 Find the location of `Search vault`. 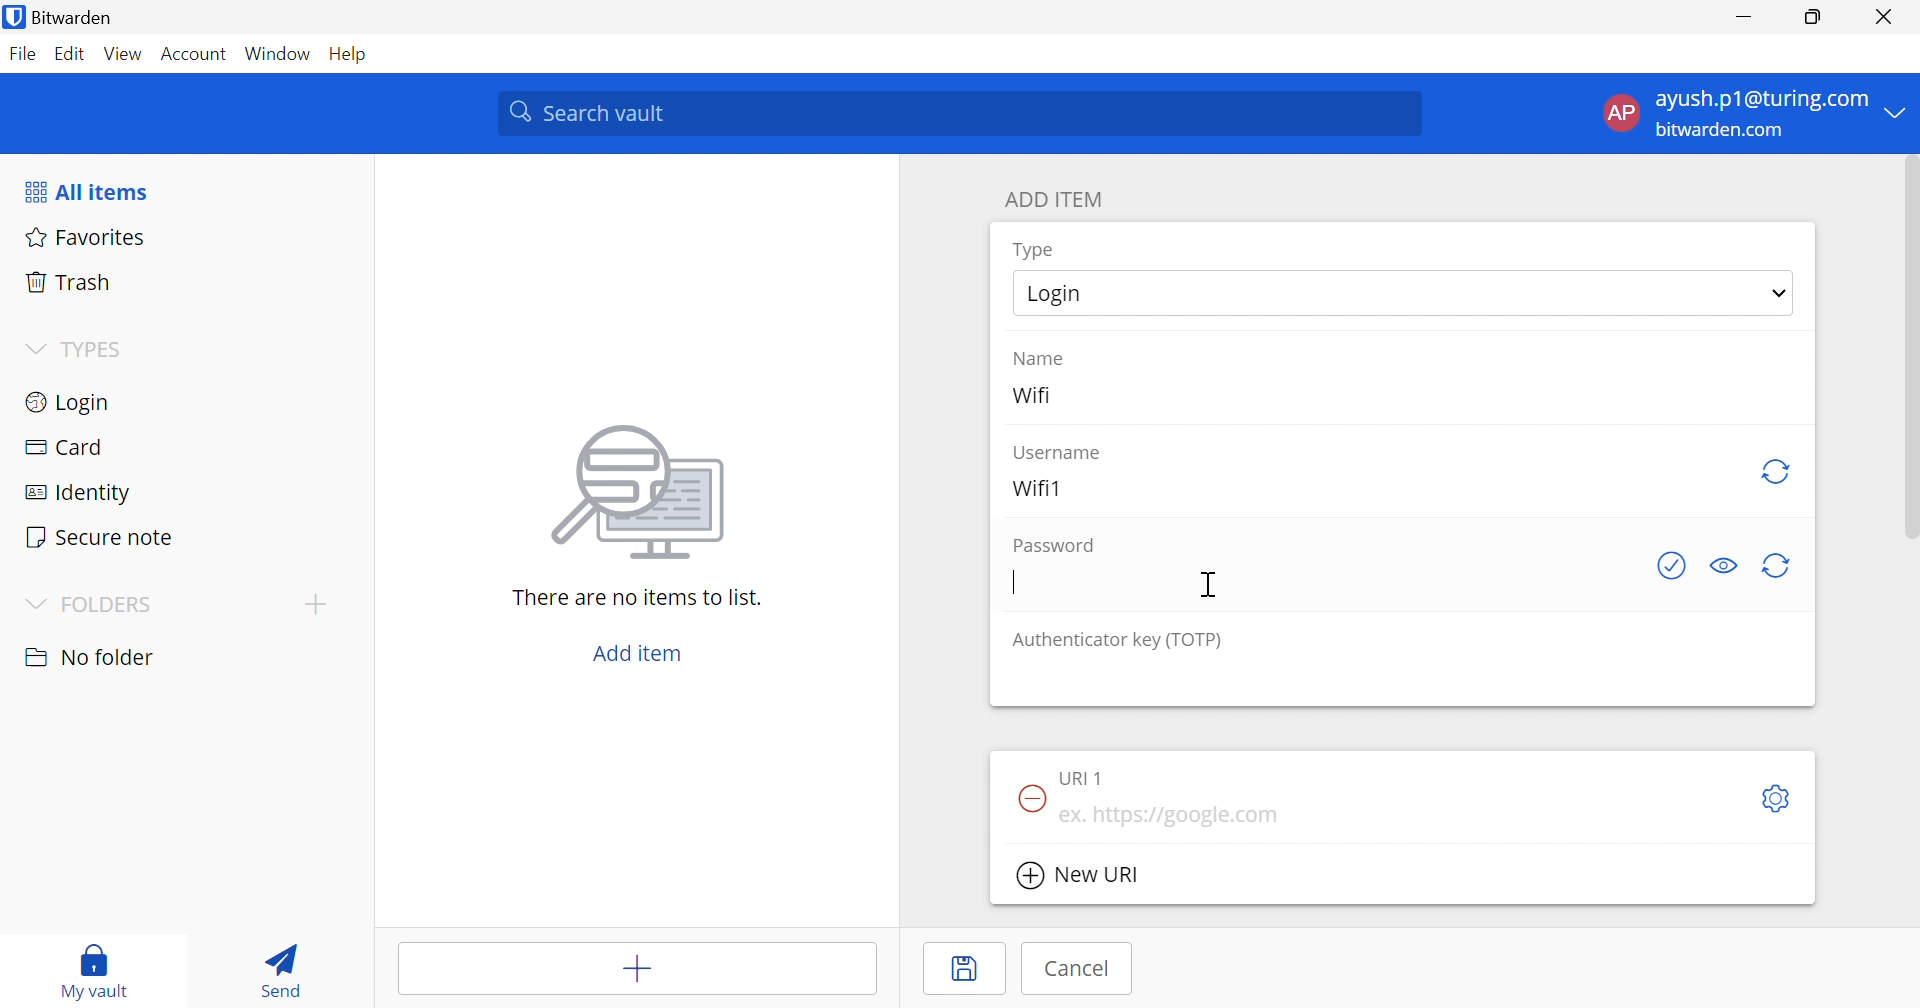

Search vault is located at coordinates (958, 113).